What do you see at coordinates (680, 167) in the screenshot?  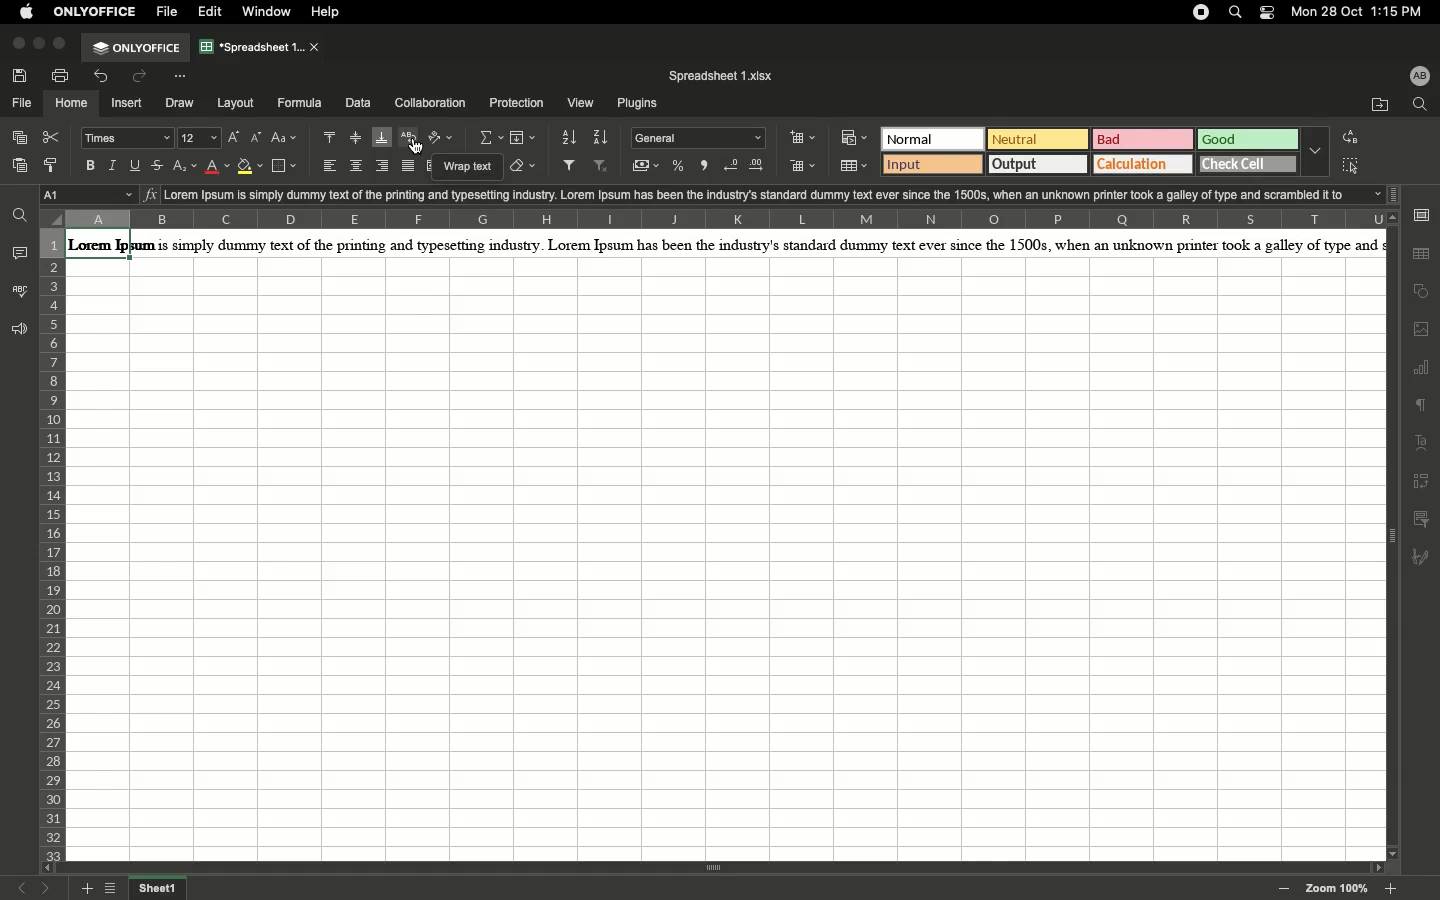 I see `Percent style` at bounding box center [680, 167].